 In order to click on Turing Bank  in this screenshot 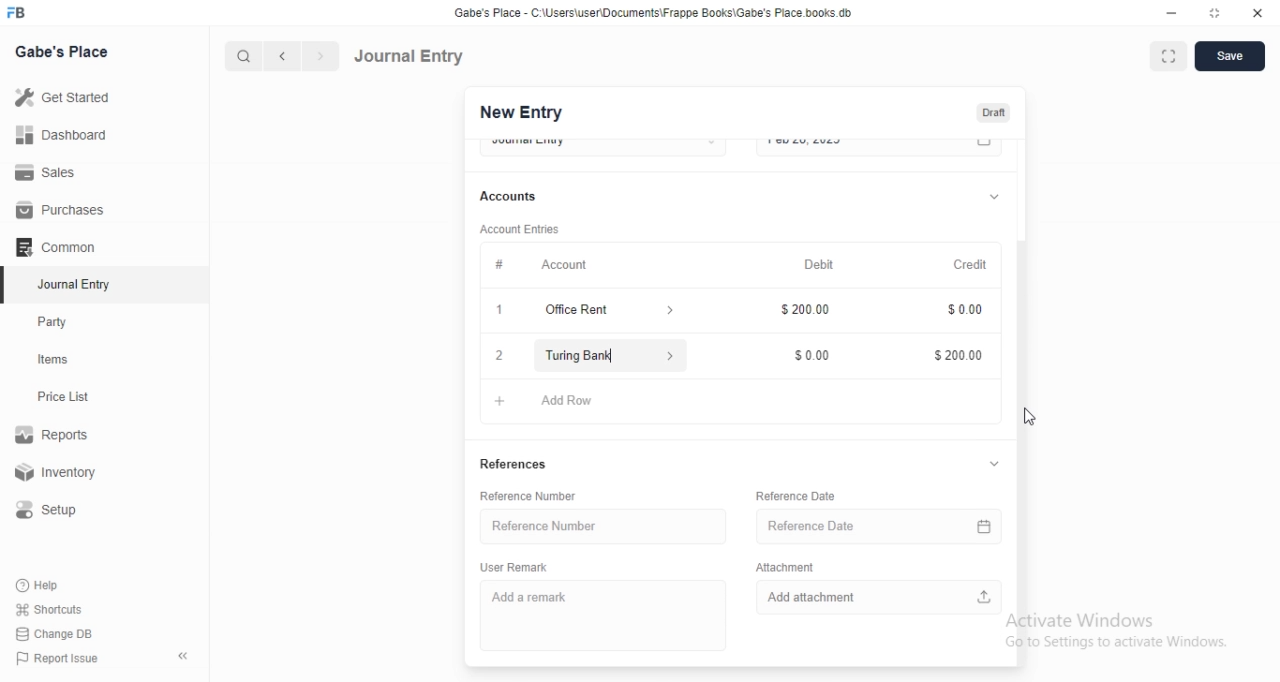, I will do `click(608, 355)`.